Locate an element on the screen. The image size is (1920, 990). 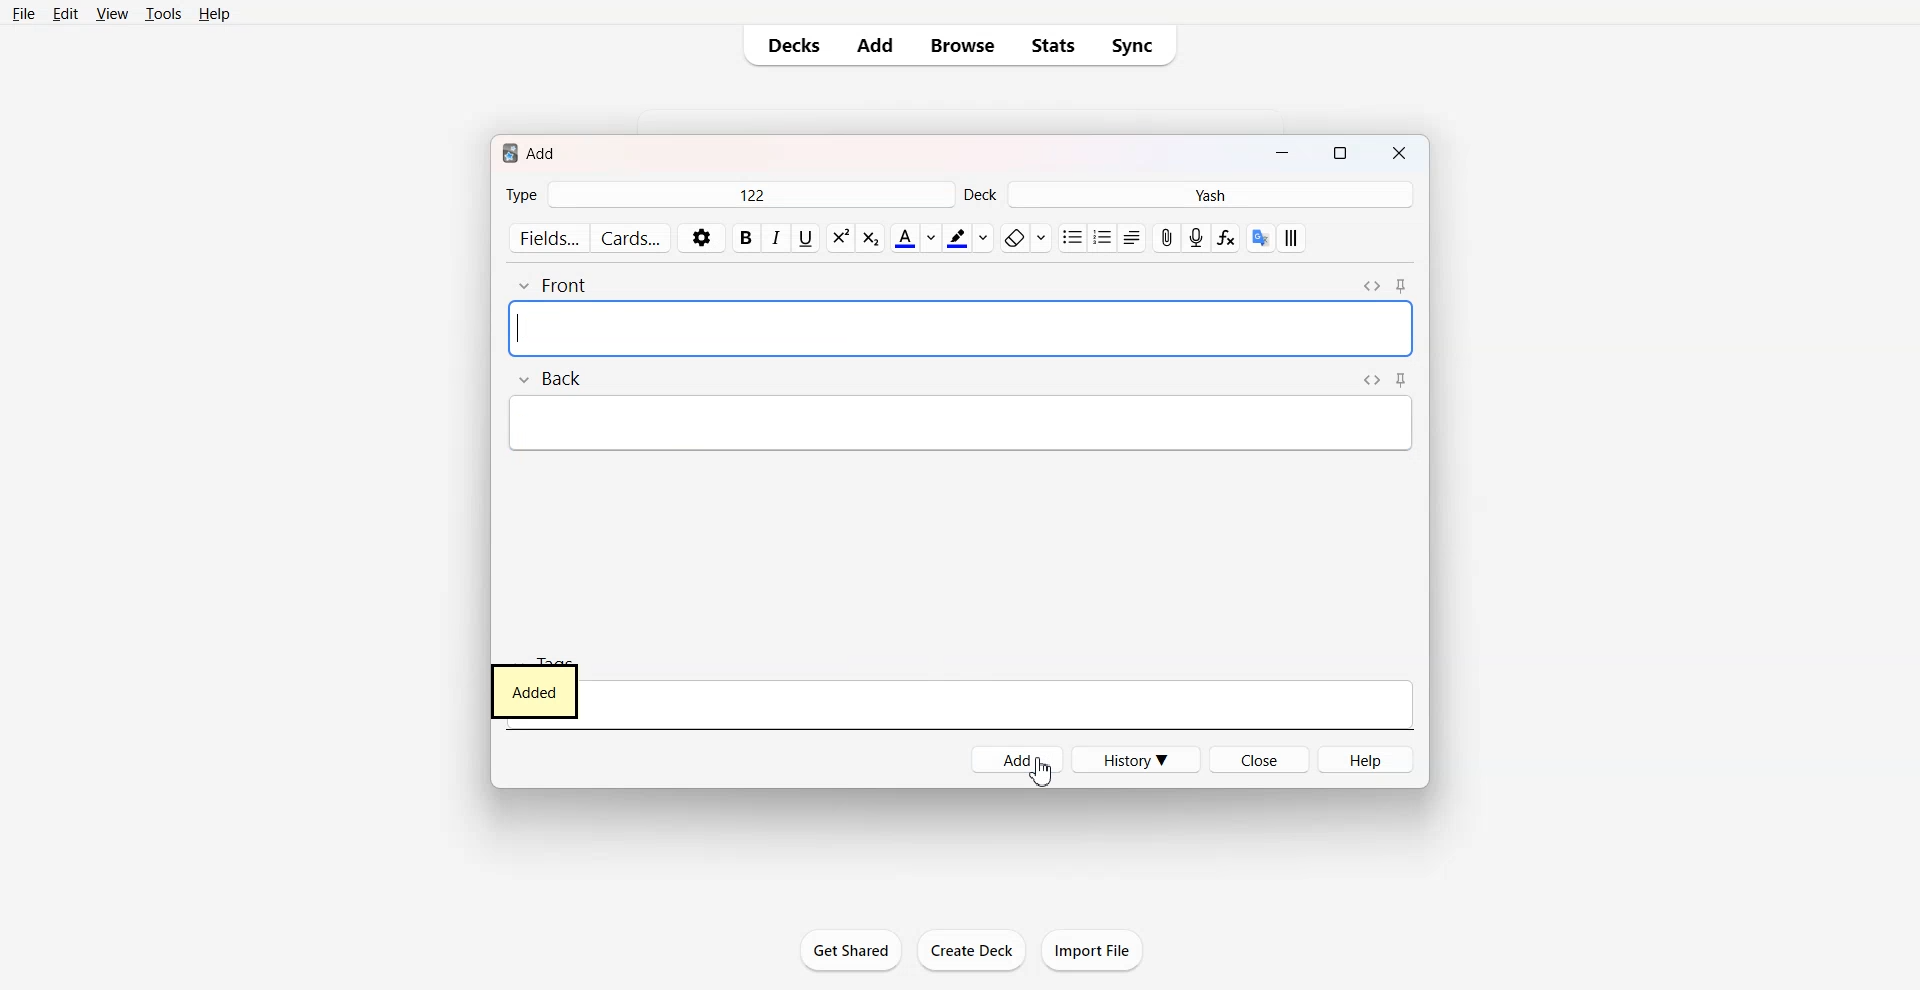
Edit is located at coordinates (65, 15).